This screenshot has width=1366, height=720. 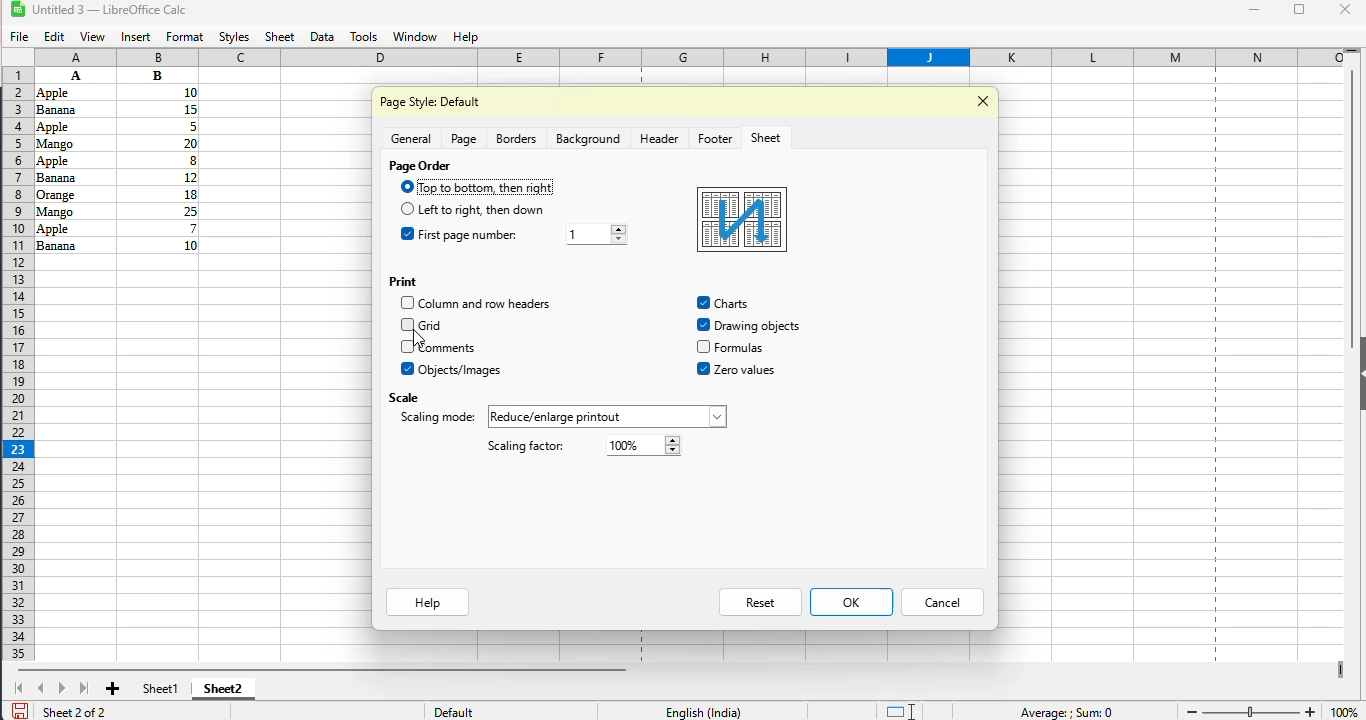 I want to click on reset, so click(x=762, y=602).